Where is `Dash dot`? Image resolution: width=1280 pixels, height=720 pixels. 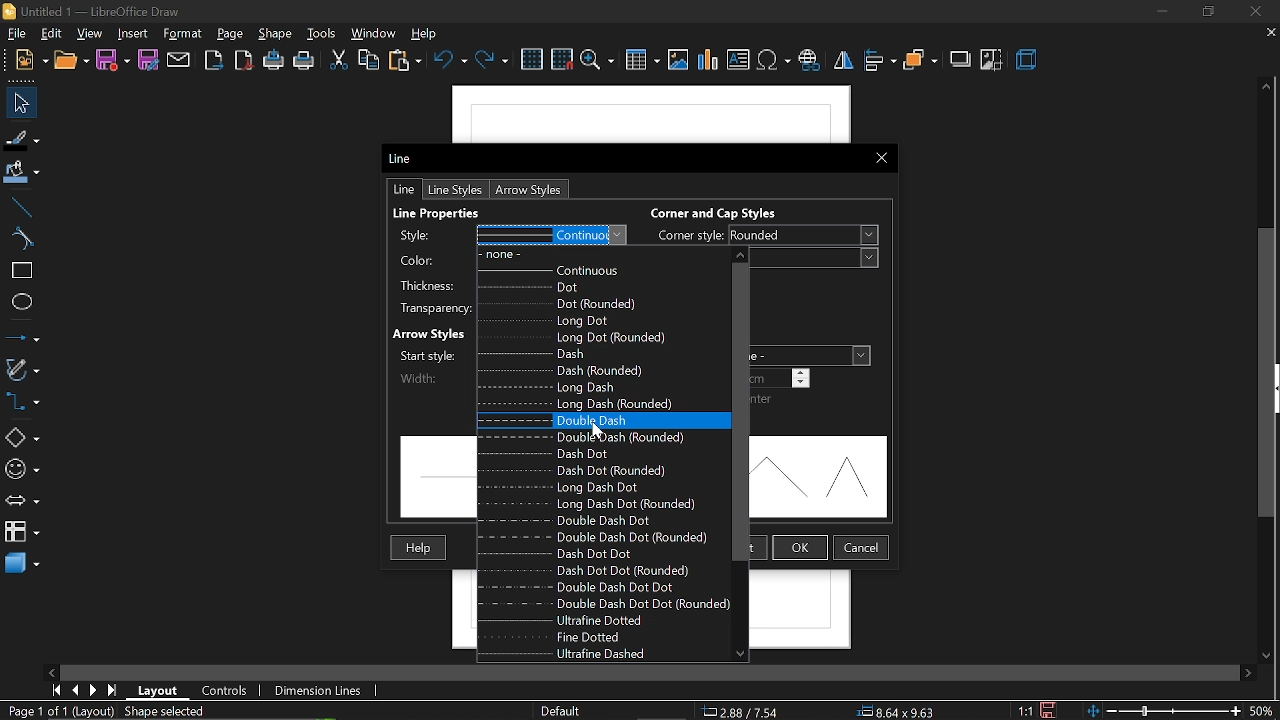 Dash dot is located at coordinates (607, 453).